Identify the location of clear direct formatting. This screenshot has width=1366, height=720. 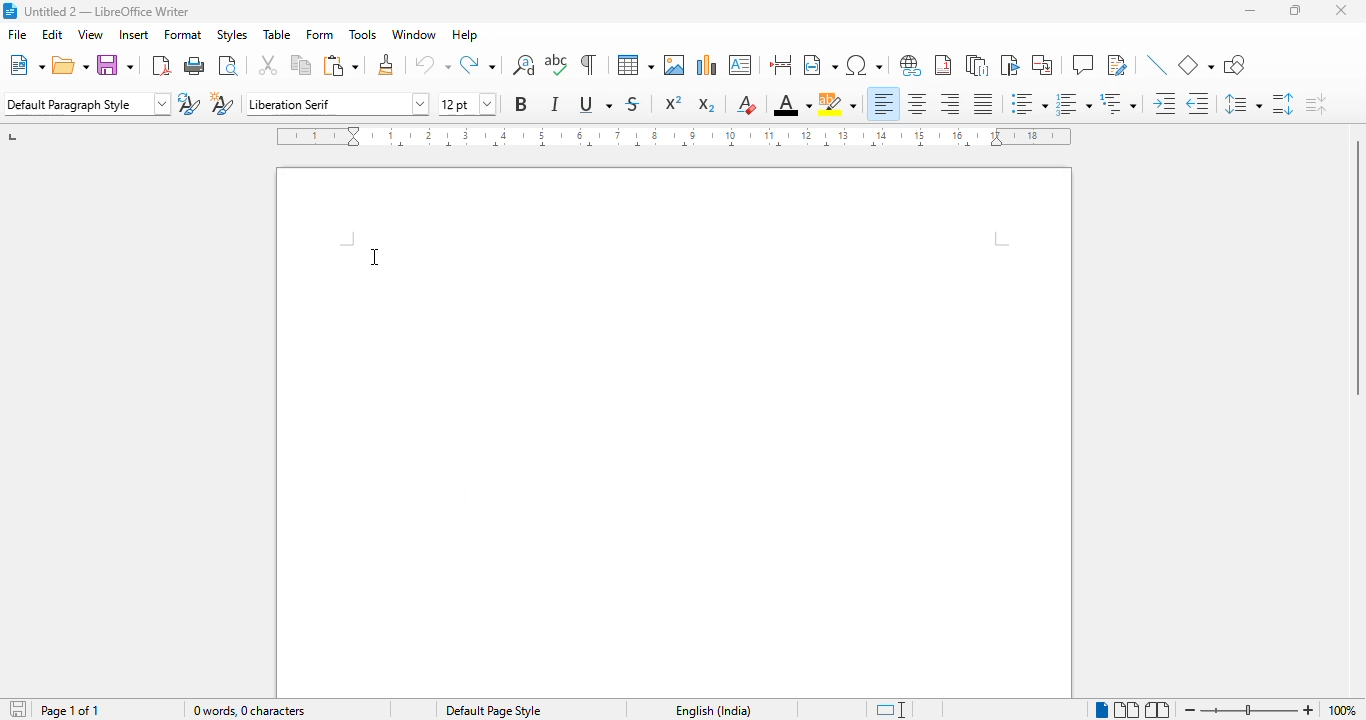
(746, 104).